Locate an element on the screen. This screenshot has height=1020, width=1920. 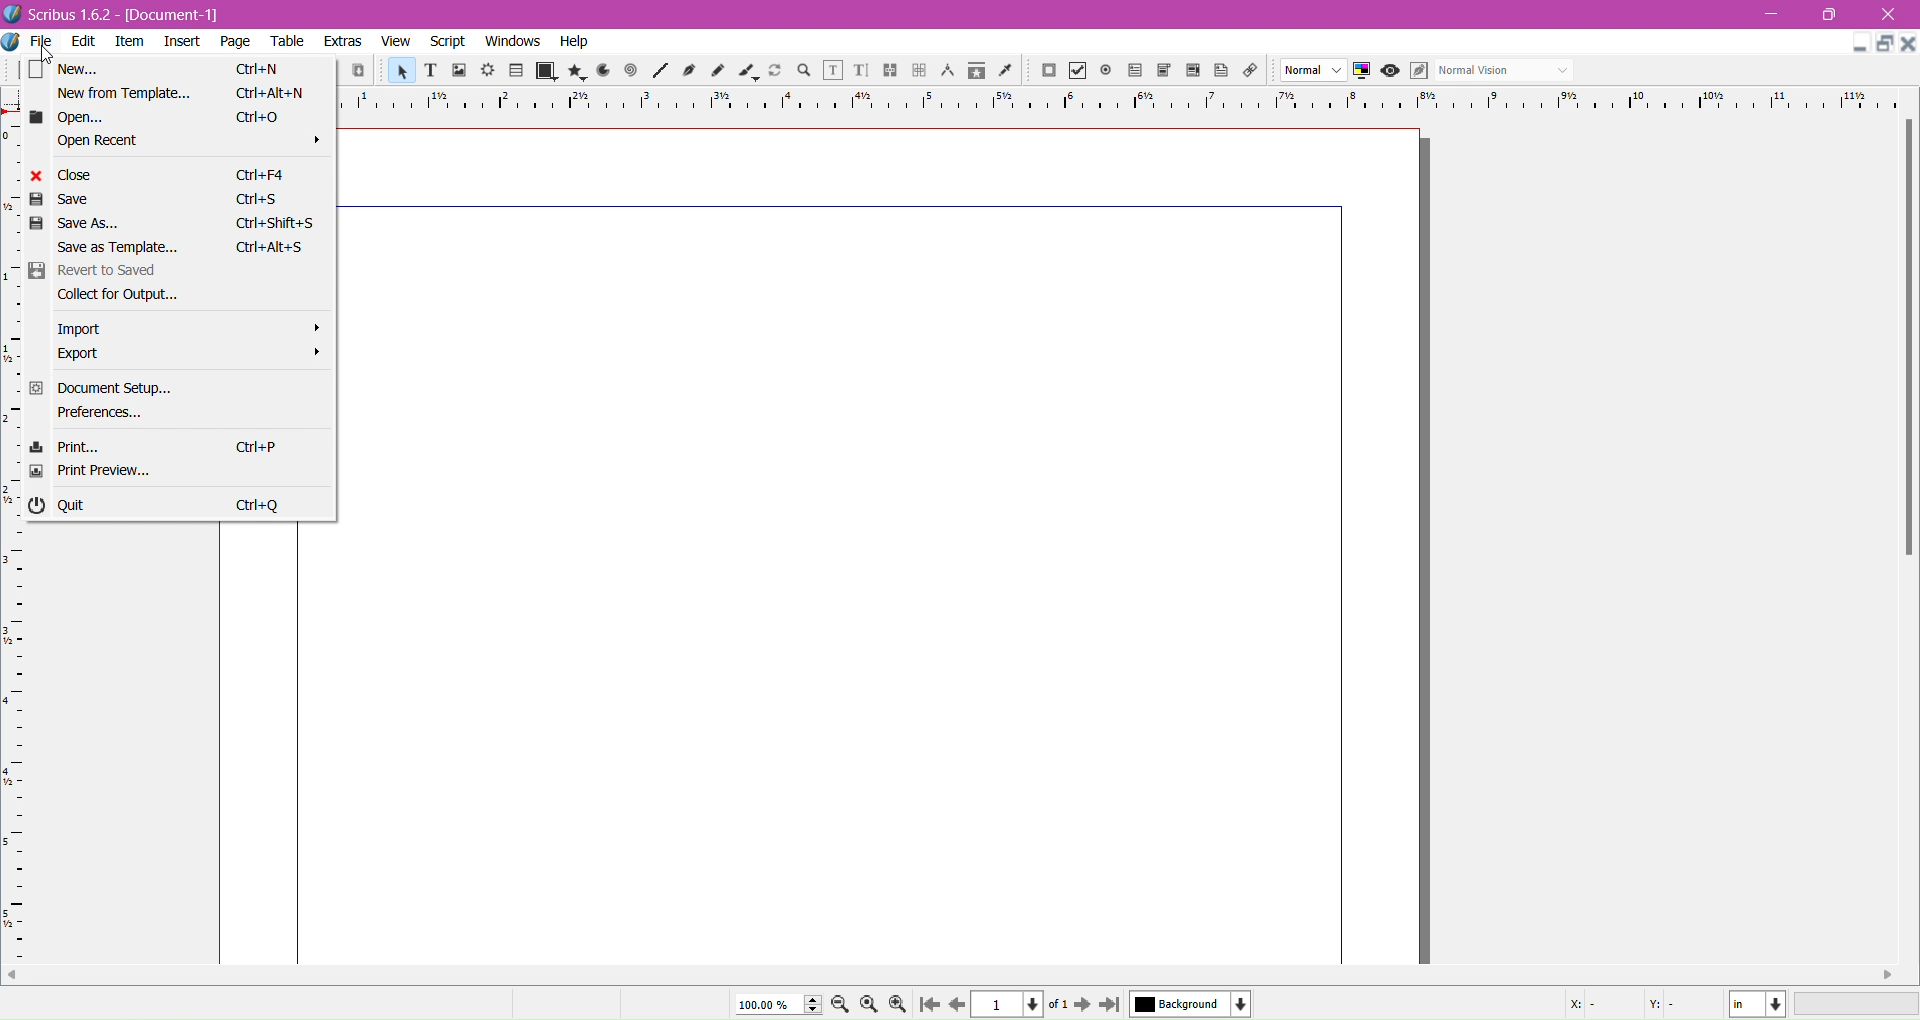
Rotate Item is located at coordinates (774, 71).